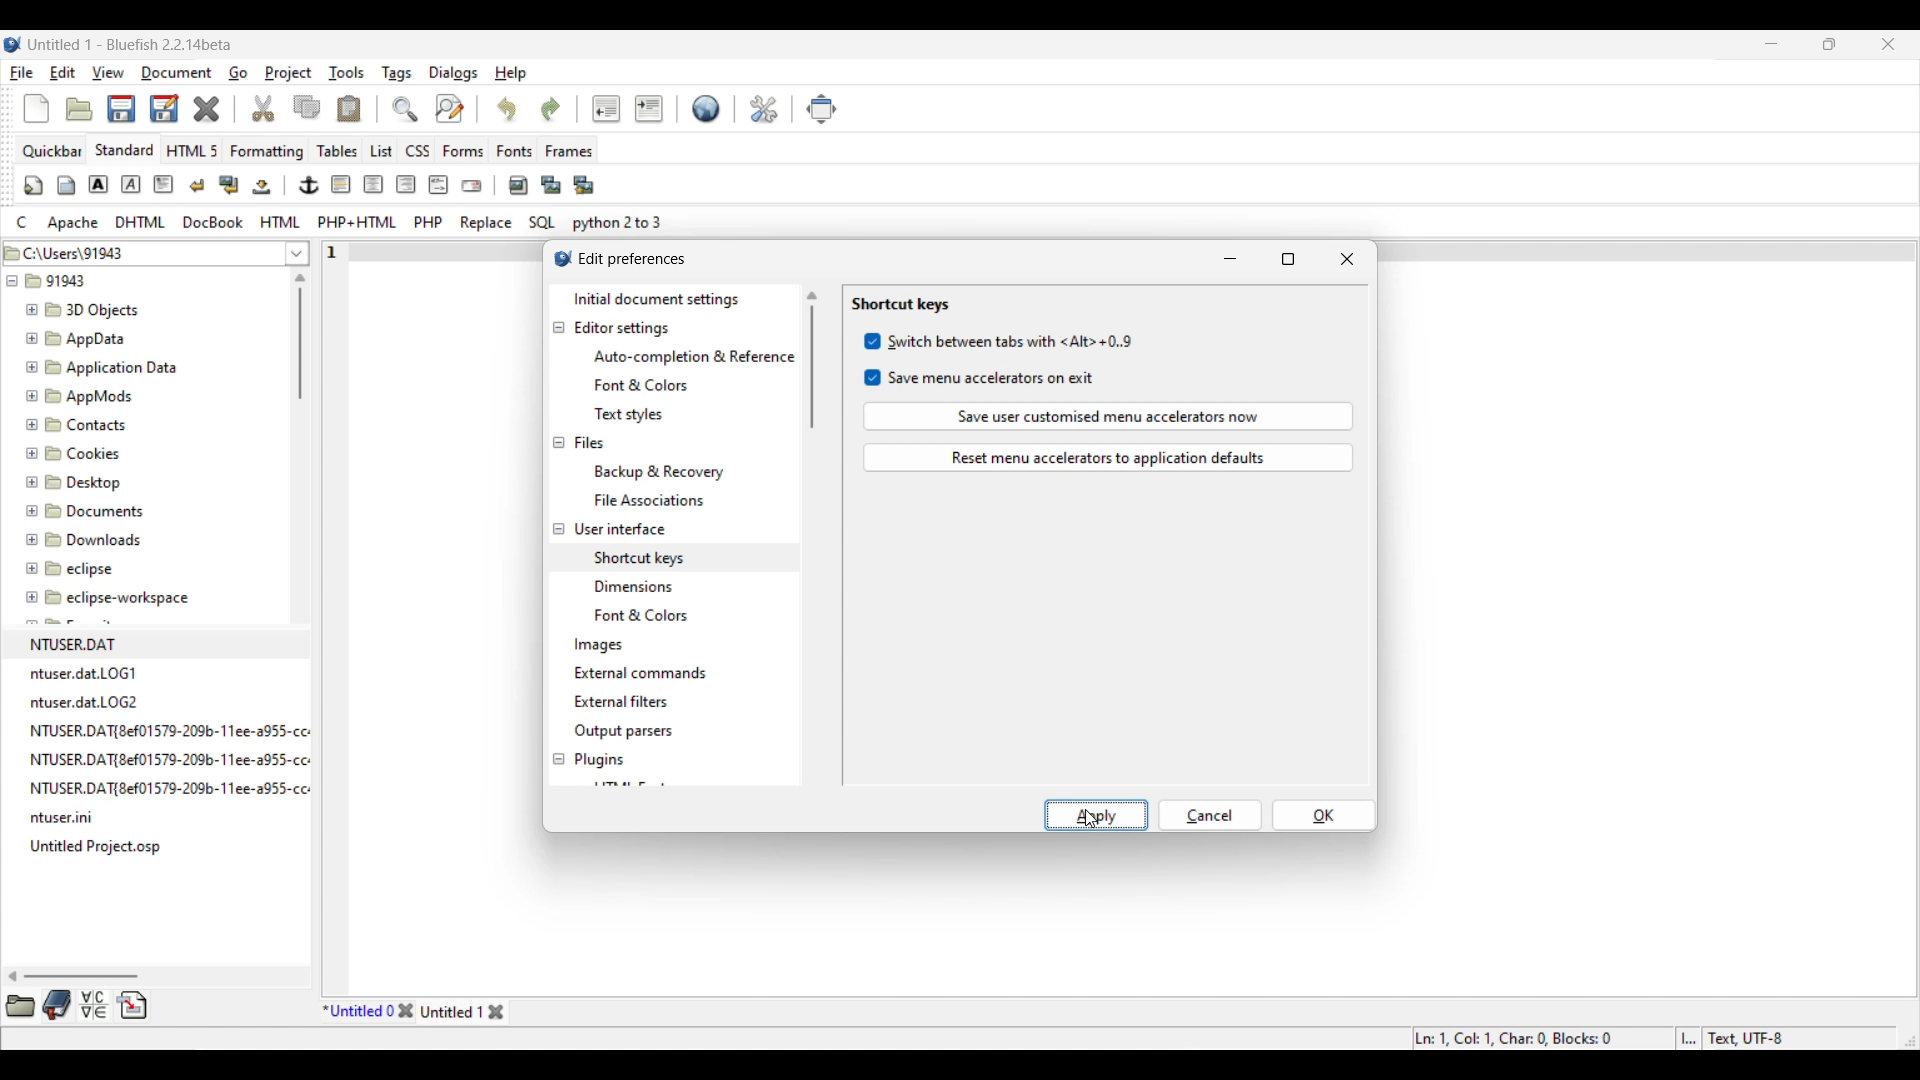  What do you see at coordinates (63, 72) in the screenshot?
I see `Edit menu` at bounding box center [63, 72].